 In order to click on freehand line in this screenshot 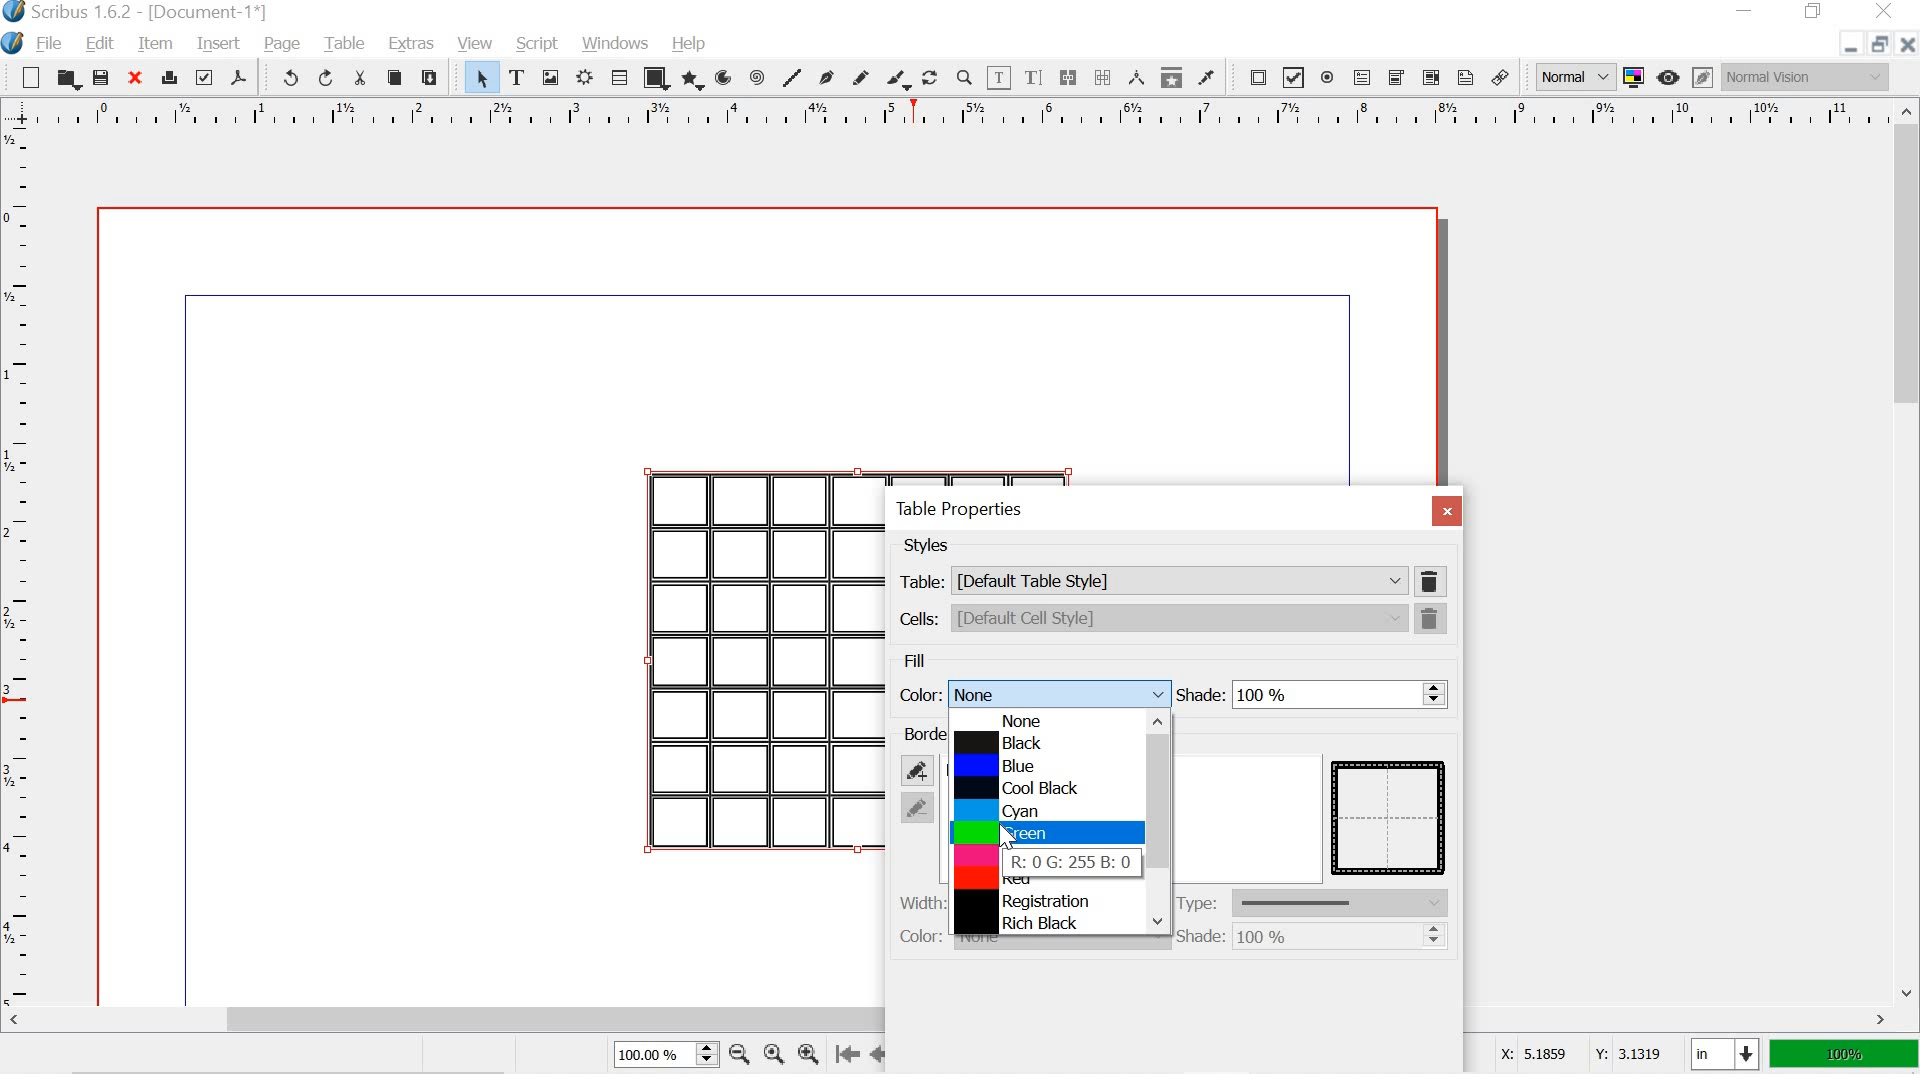, I will do `click(862, 76)`.